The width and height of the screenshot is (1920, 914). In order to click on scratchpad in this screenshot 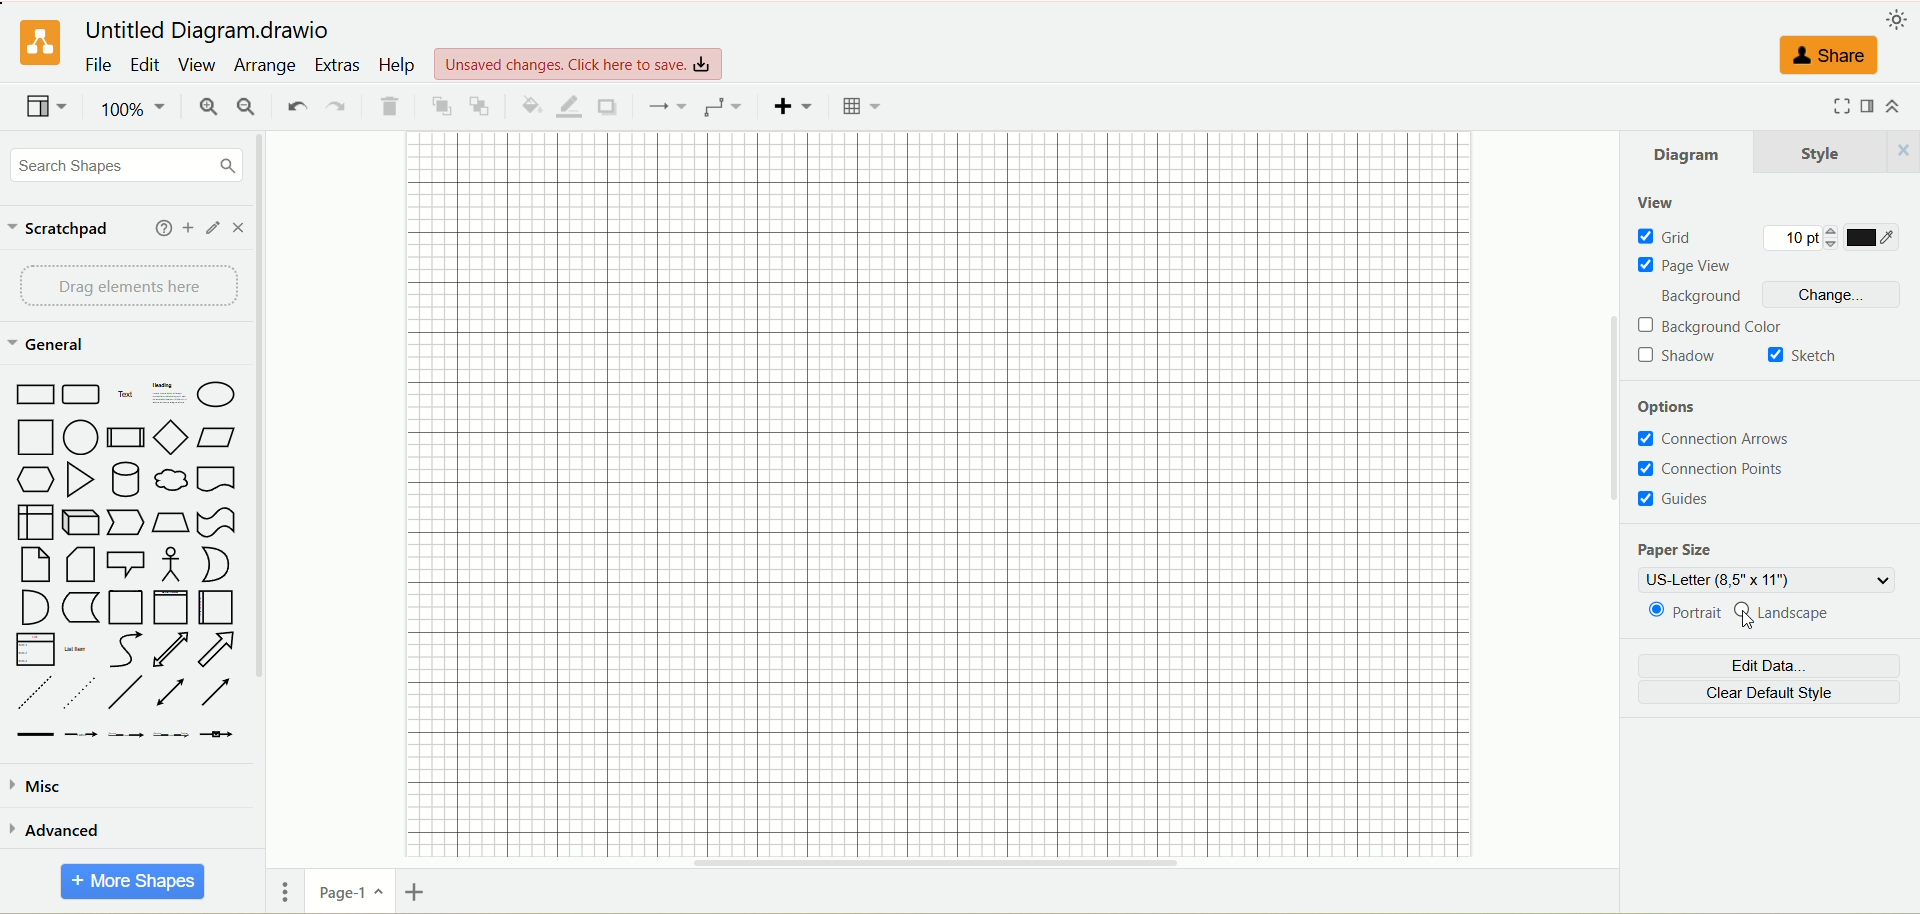, I will do `click(67, 230)`.